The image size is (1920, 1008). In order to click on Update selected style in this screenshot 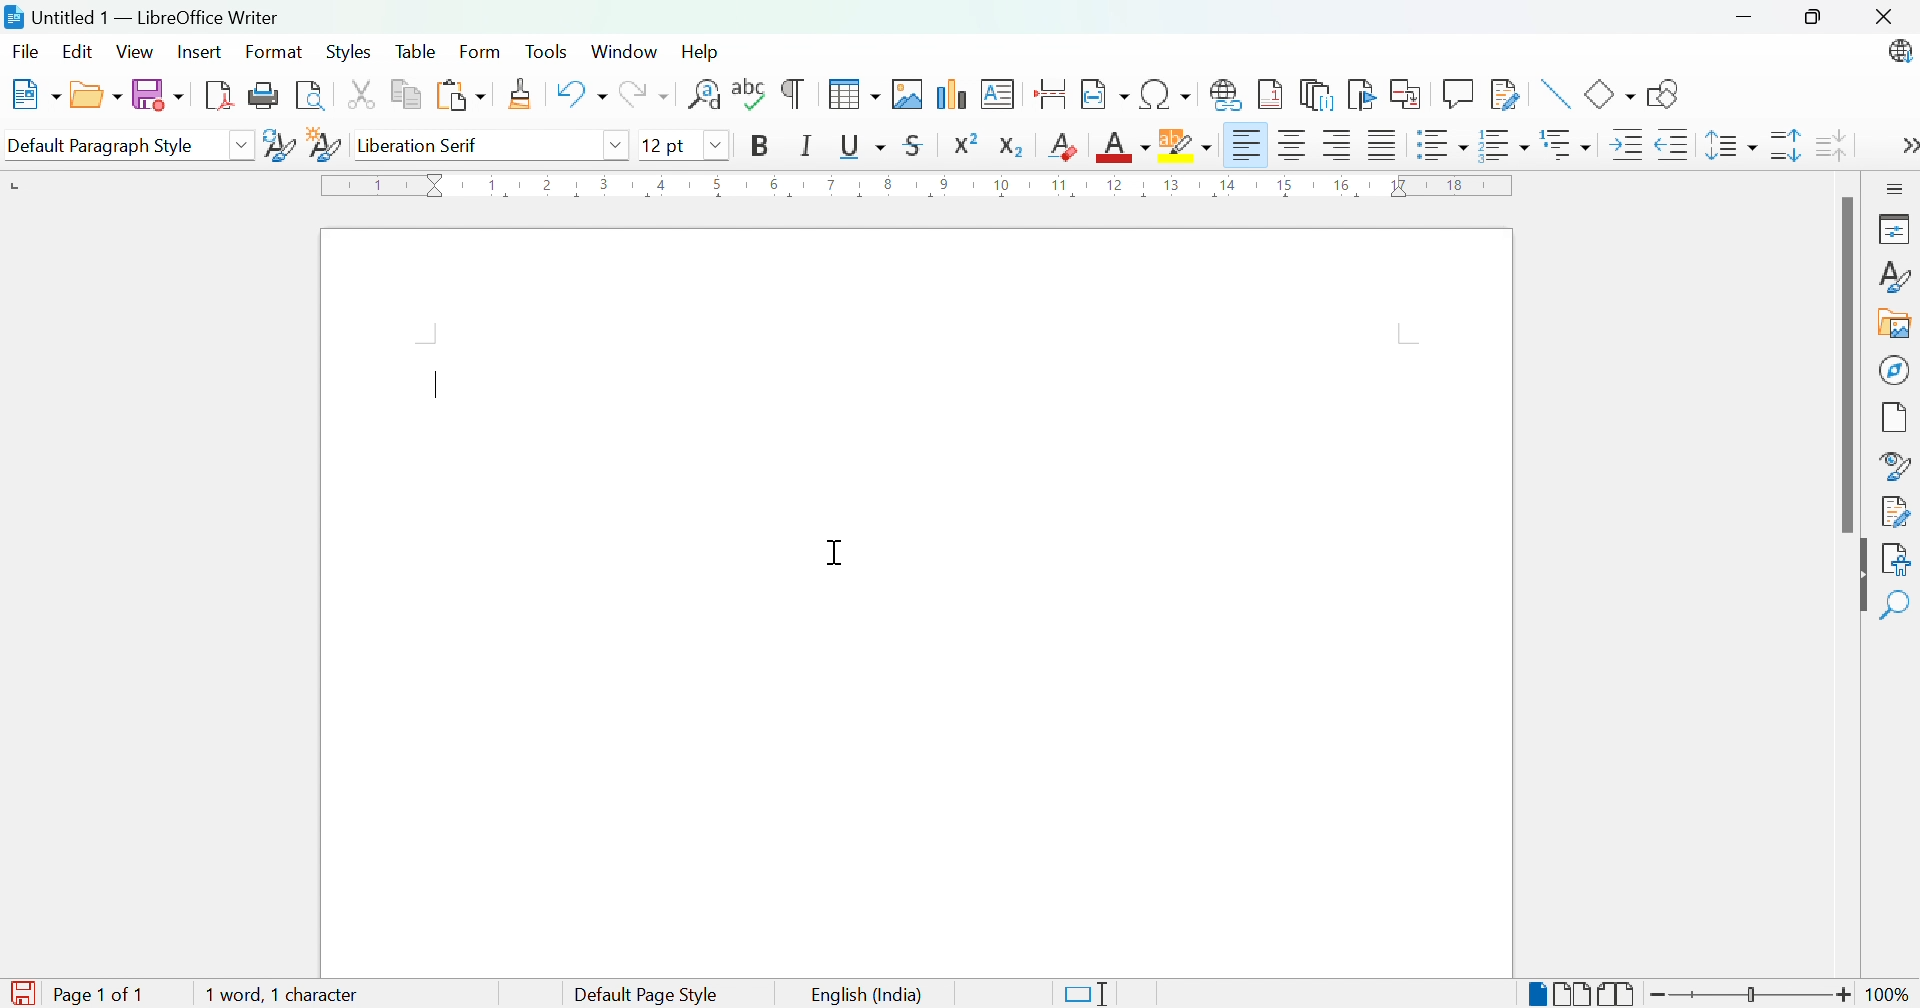, I will do `click(282, 145)`.